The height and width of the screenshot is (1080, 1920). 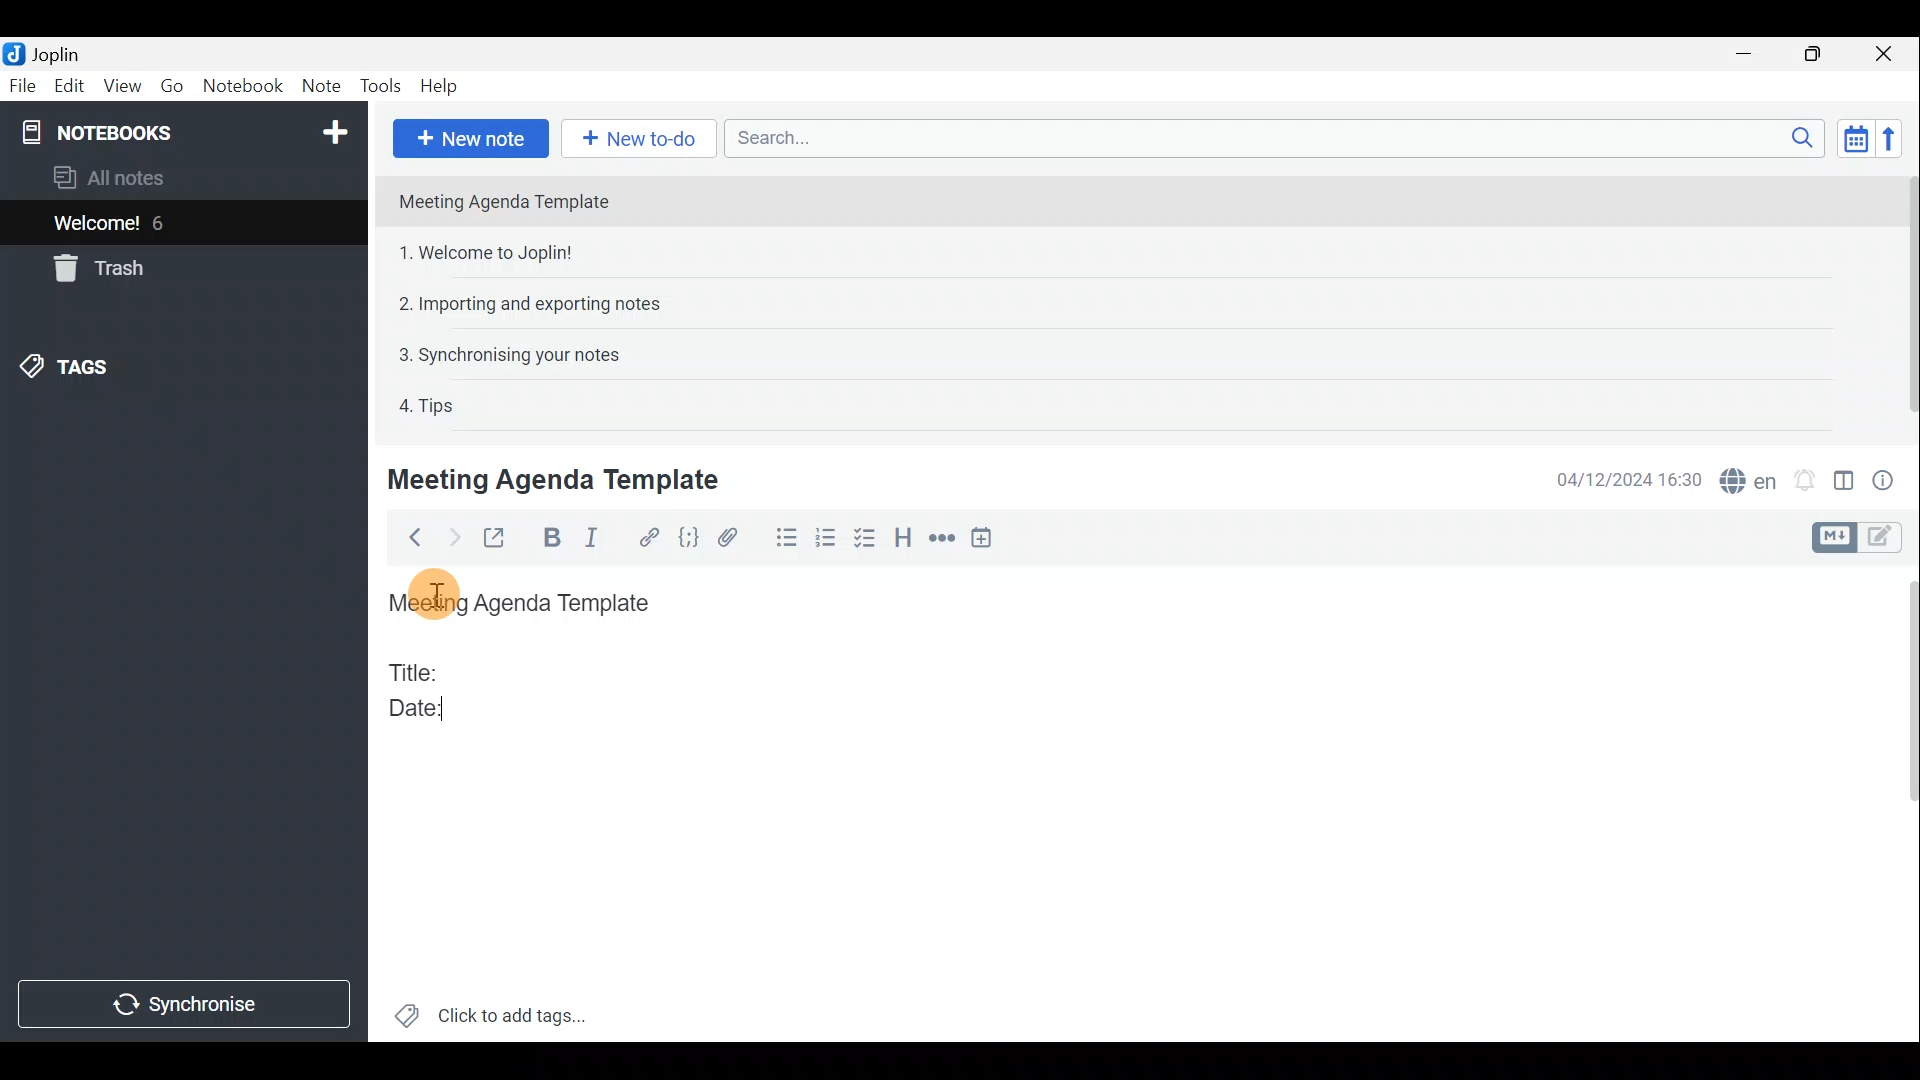 What do you see at coordinates (943, 541) in the screenshot?
I see `Horizontal rule` at bounding box center [943, 541].